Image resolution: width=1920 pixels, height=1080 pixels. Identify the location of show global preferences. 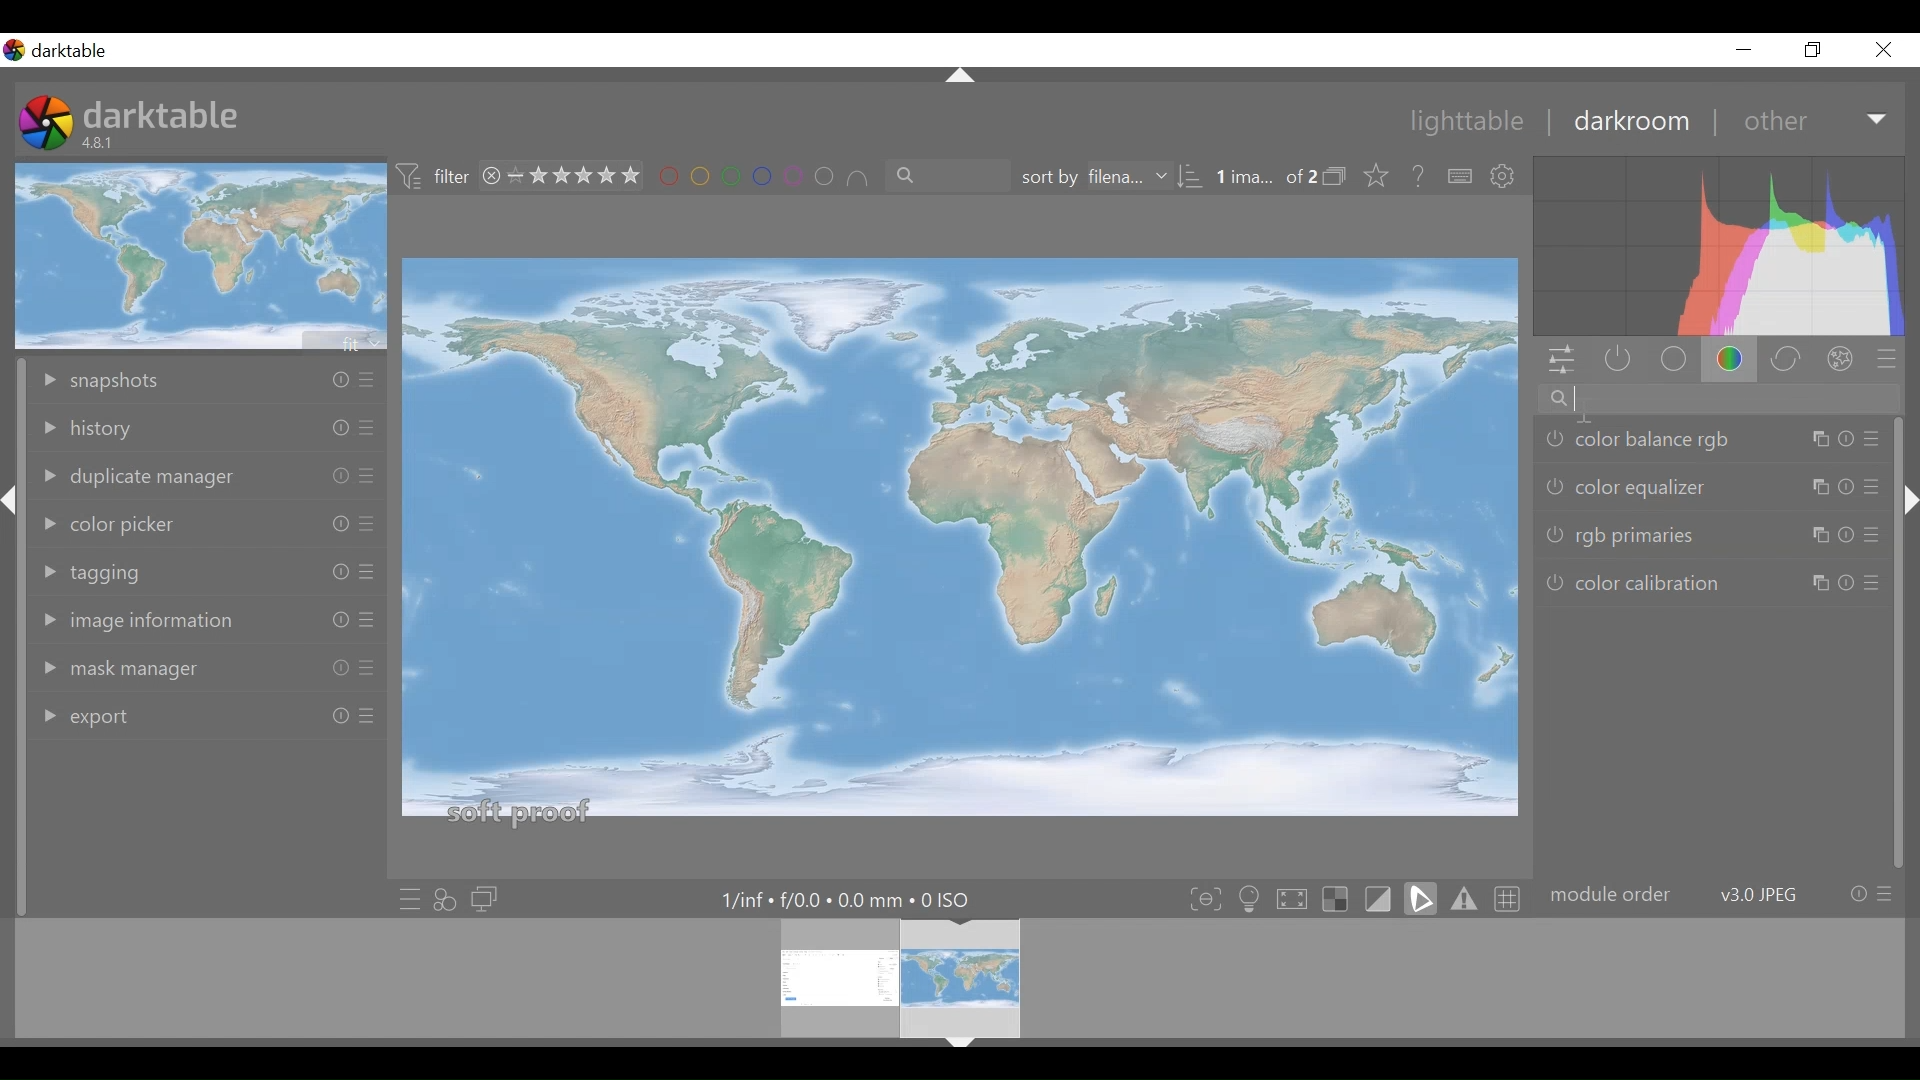
(1505, 177).